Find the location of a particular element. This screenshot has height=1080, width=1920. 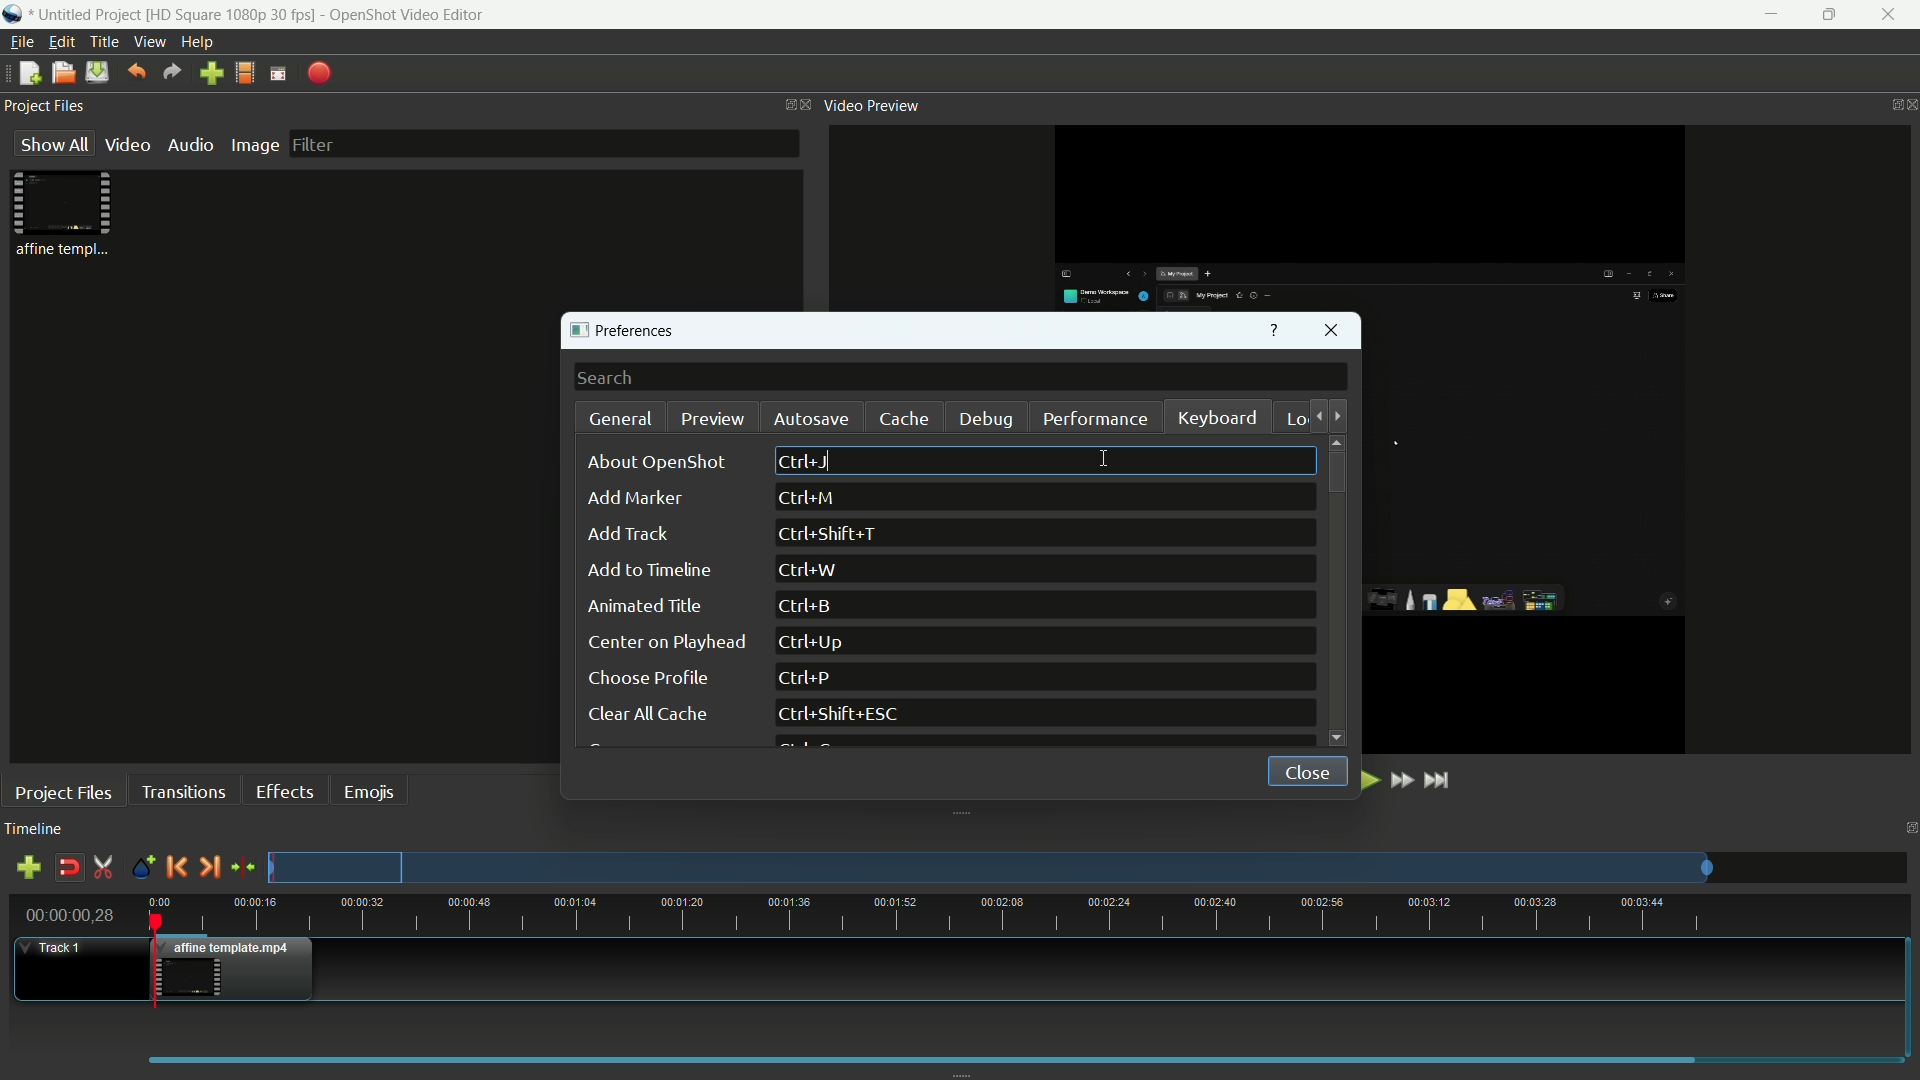

video preview is located at coordinates (873, 106).